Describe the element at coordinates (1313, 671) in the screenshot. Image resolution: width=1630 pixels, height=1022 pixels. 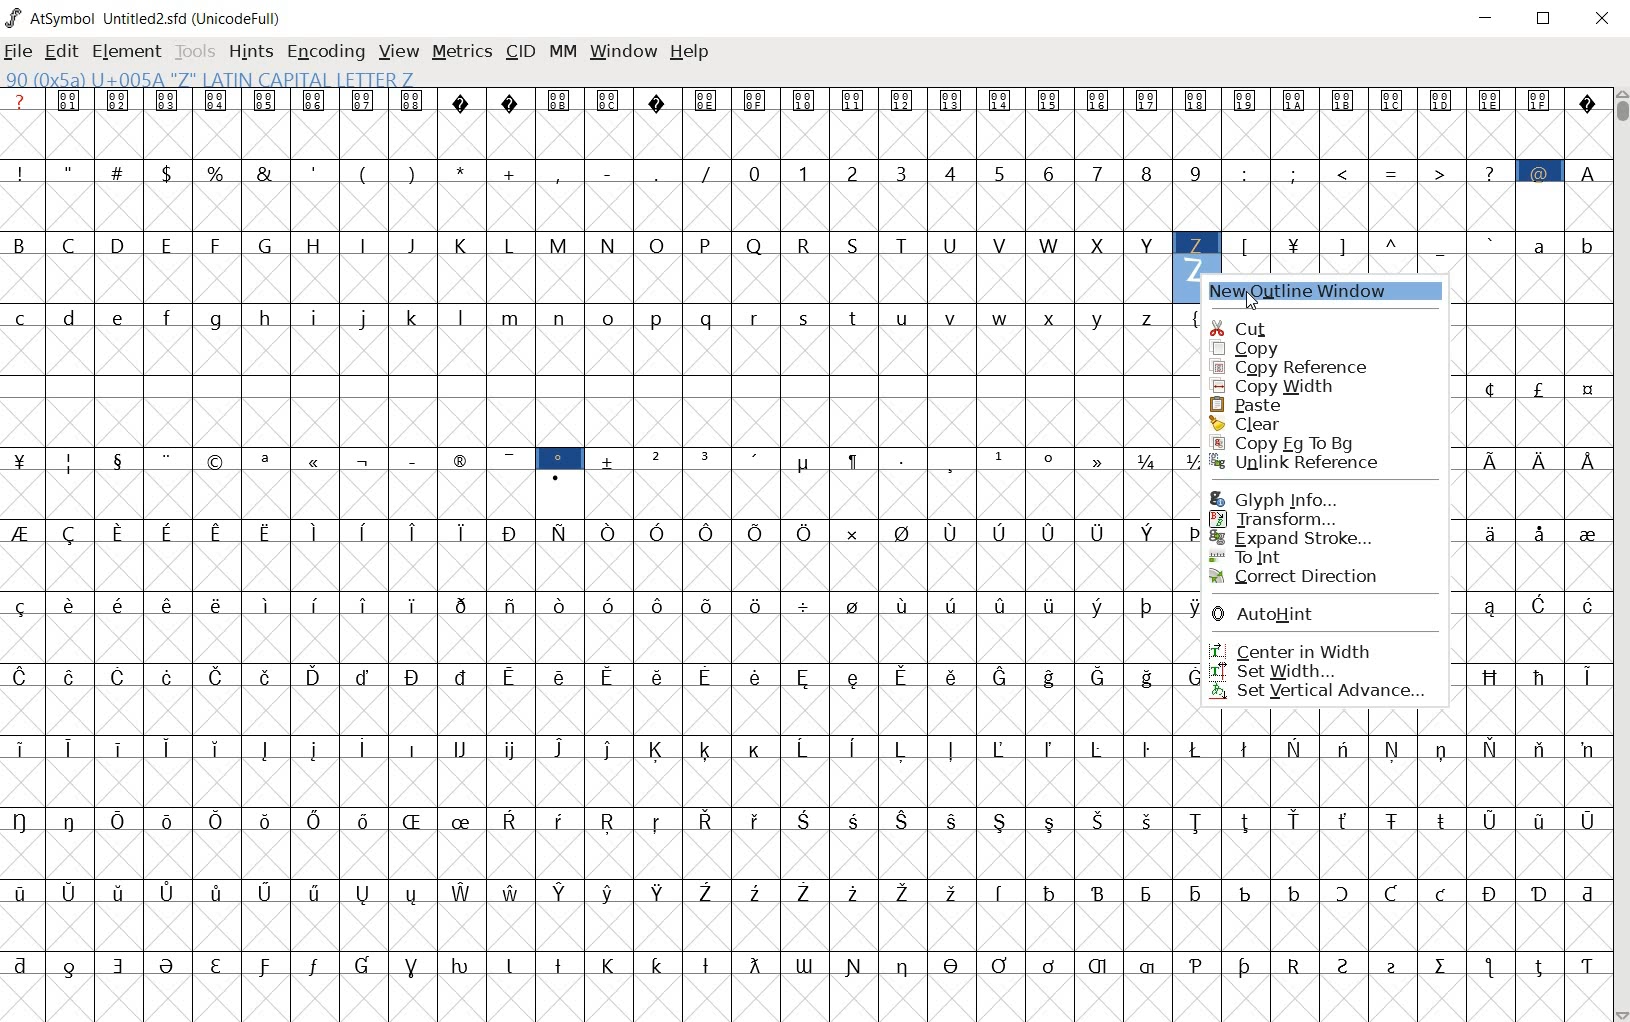
I see `set width` at that location.